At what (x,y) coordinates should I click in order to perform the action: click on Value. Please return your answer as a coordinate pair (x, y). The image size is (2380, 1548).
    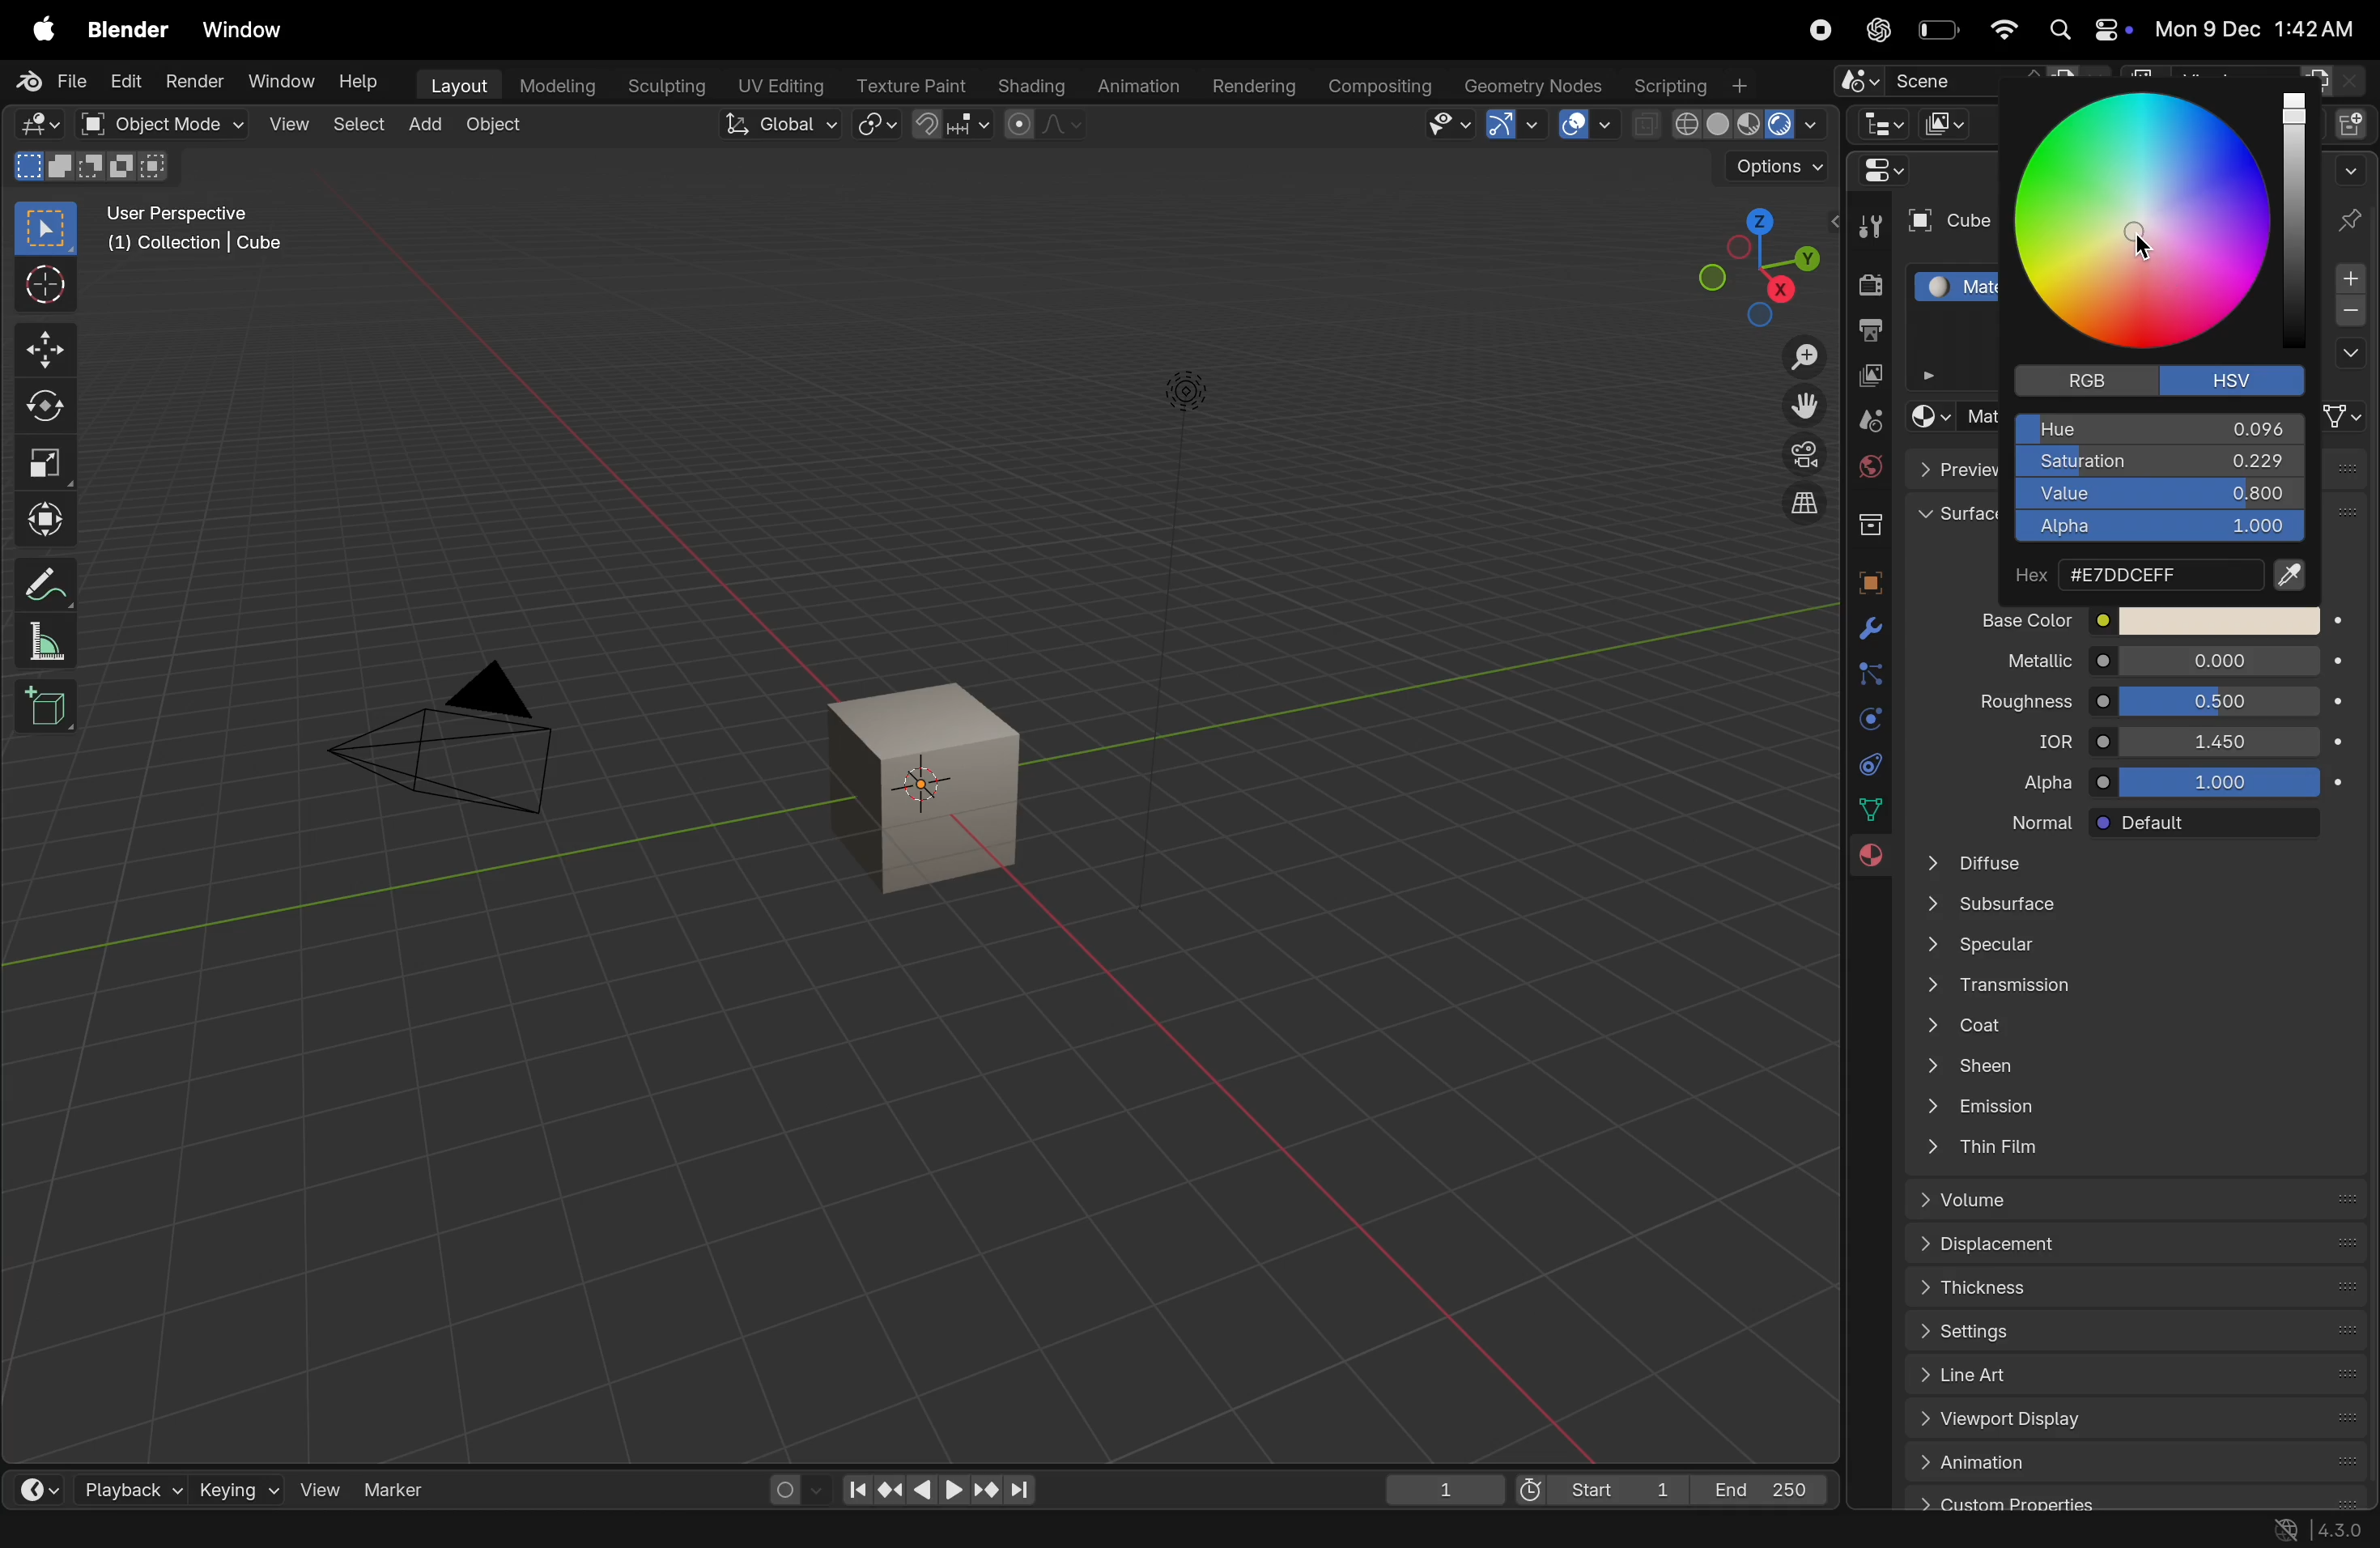
    Looking at the image, I should click on (2159, 495).